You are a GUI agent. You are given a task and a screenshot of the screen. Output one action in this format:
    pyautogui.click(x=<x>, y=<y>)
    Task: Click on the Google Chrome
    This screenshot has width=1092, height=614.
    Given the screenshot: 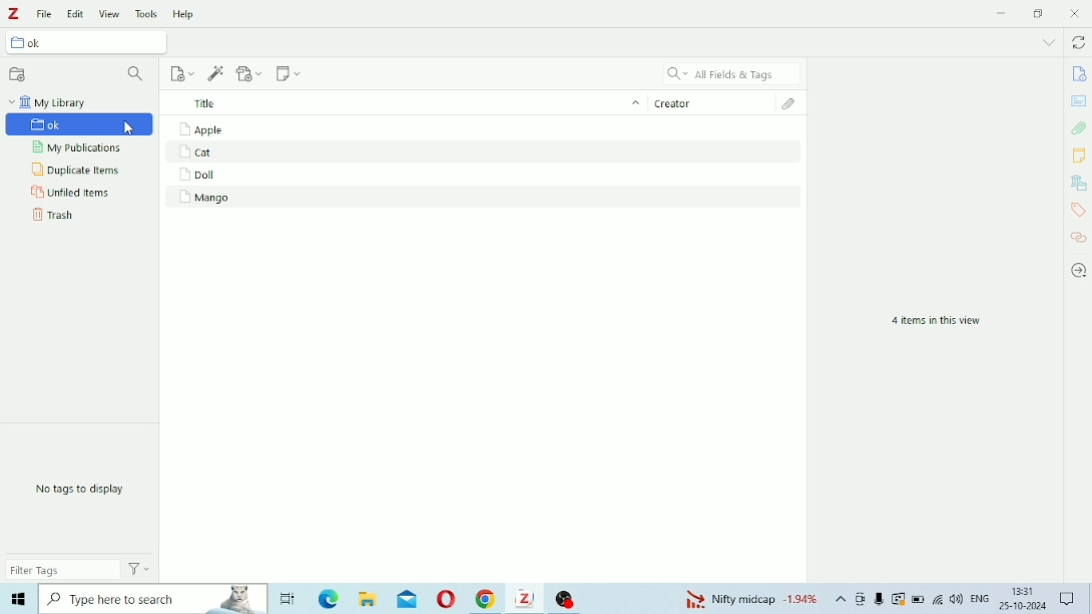 What is the action you would take?
    pyautogui.click(x=487, y=599)
    